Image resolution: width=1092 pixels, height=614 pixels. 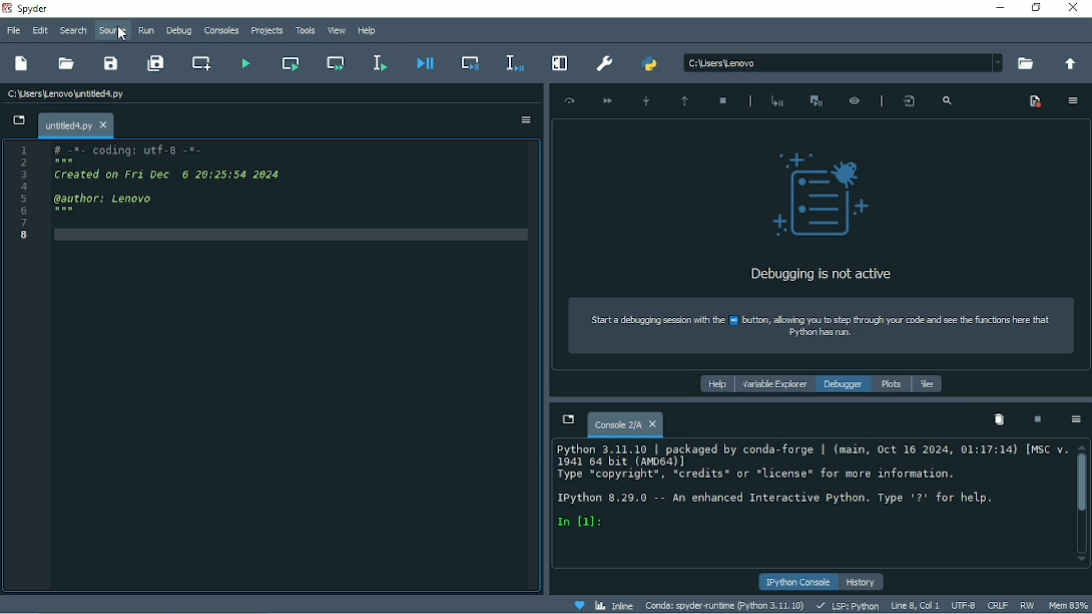 What do you see at coordinates (725, 100) in the screenshot?
I see `Stop debbuging` at bounding box center [725, 100].